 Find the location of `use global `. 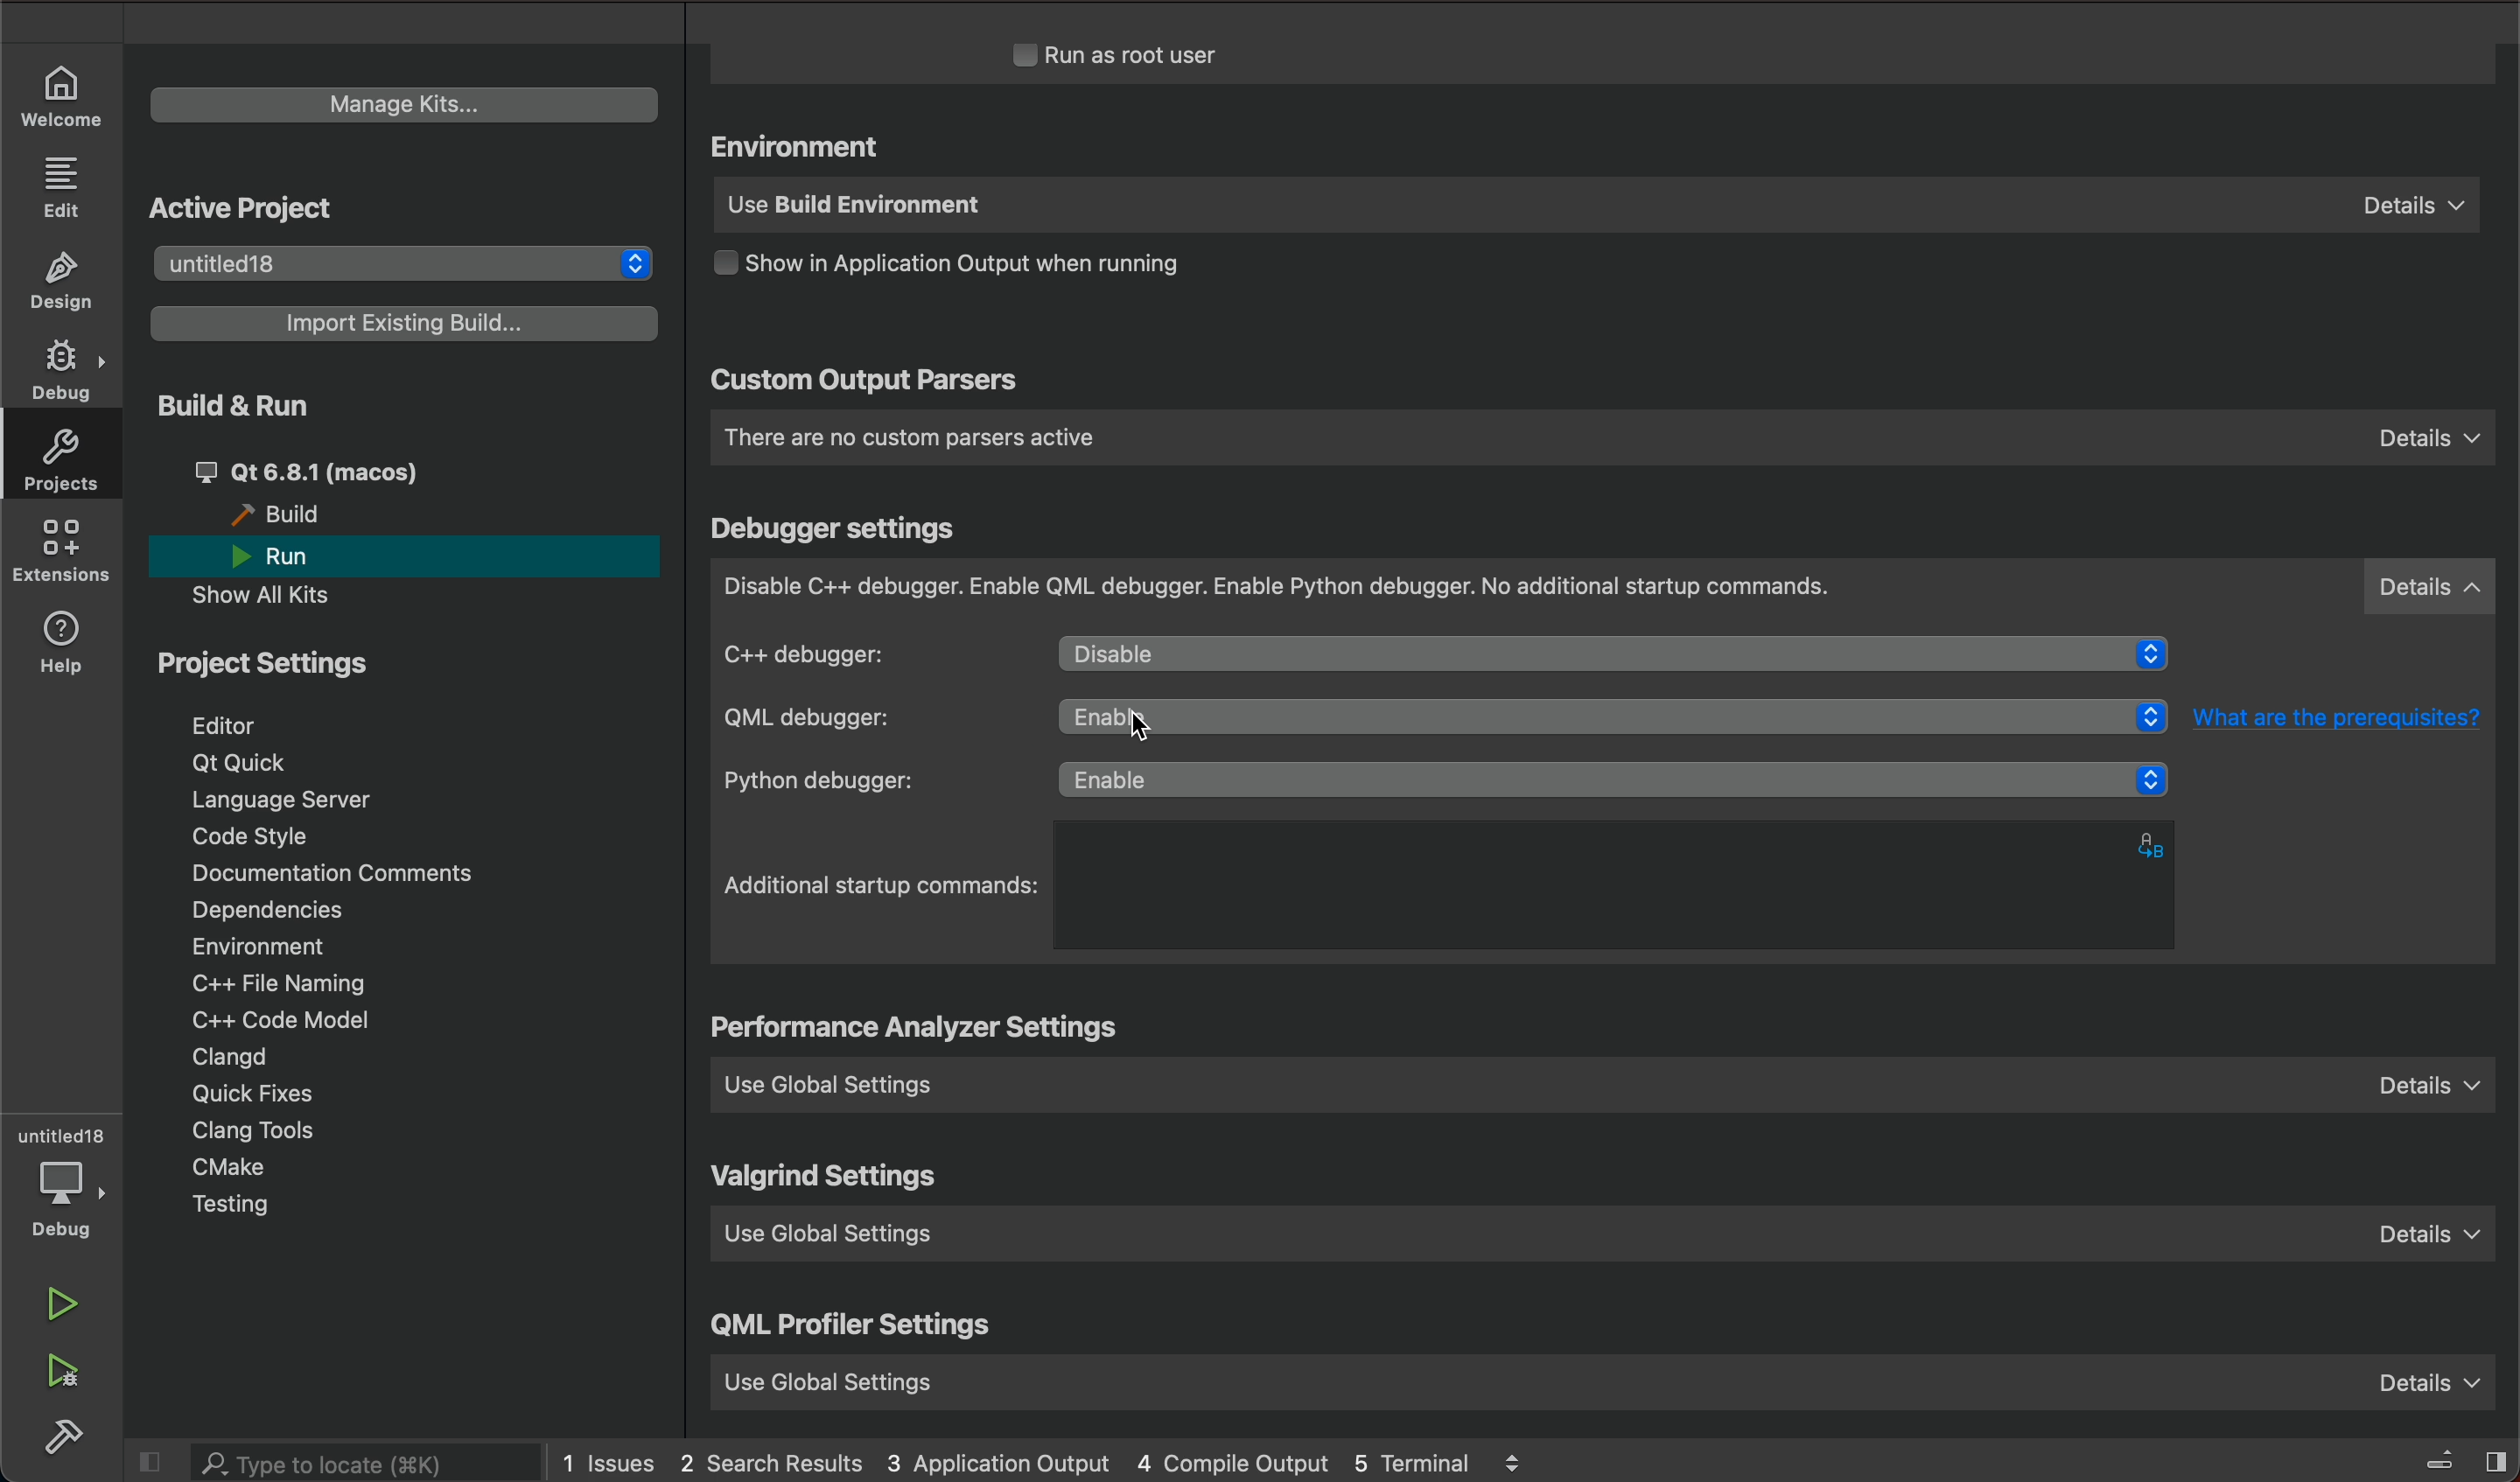

use global  is located at coordinates (1599, 1376).